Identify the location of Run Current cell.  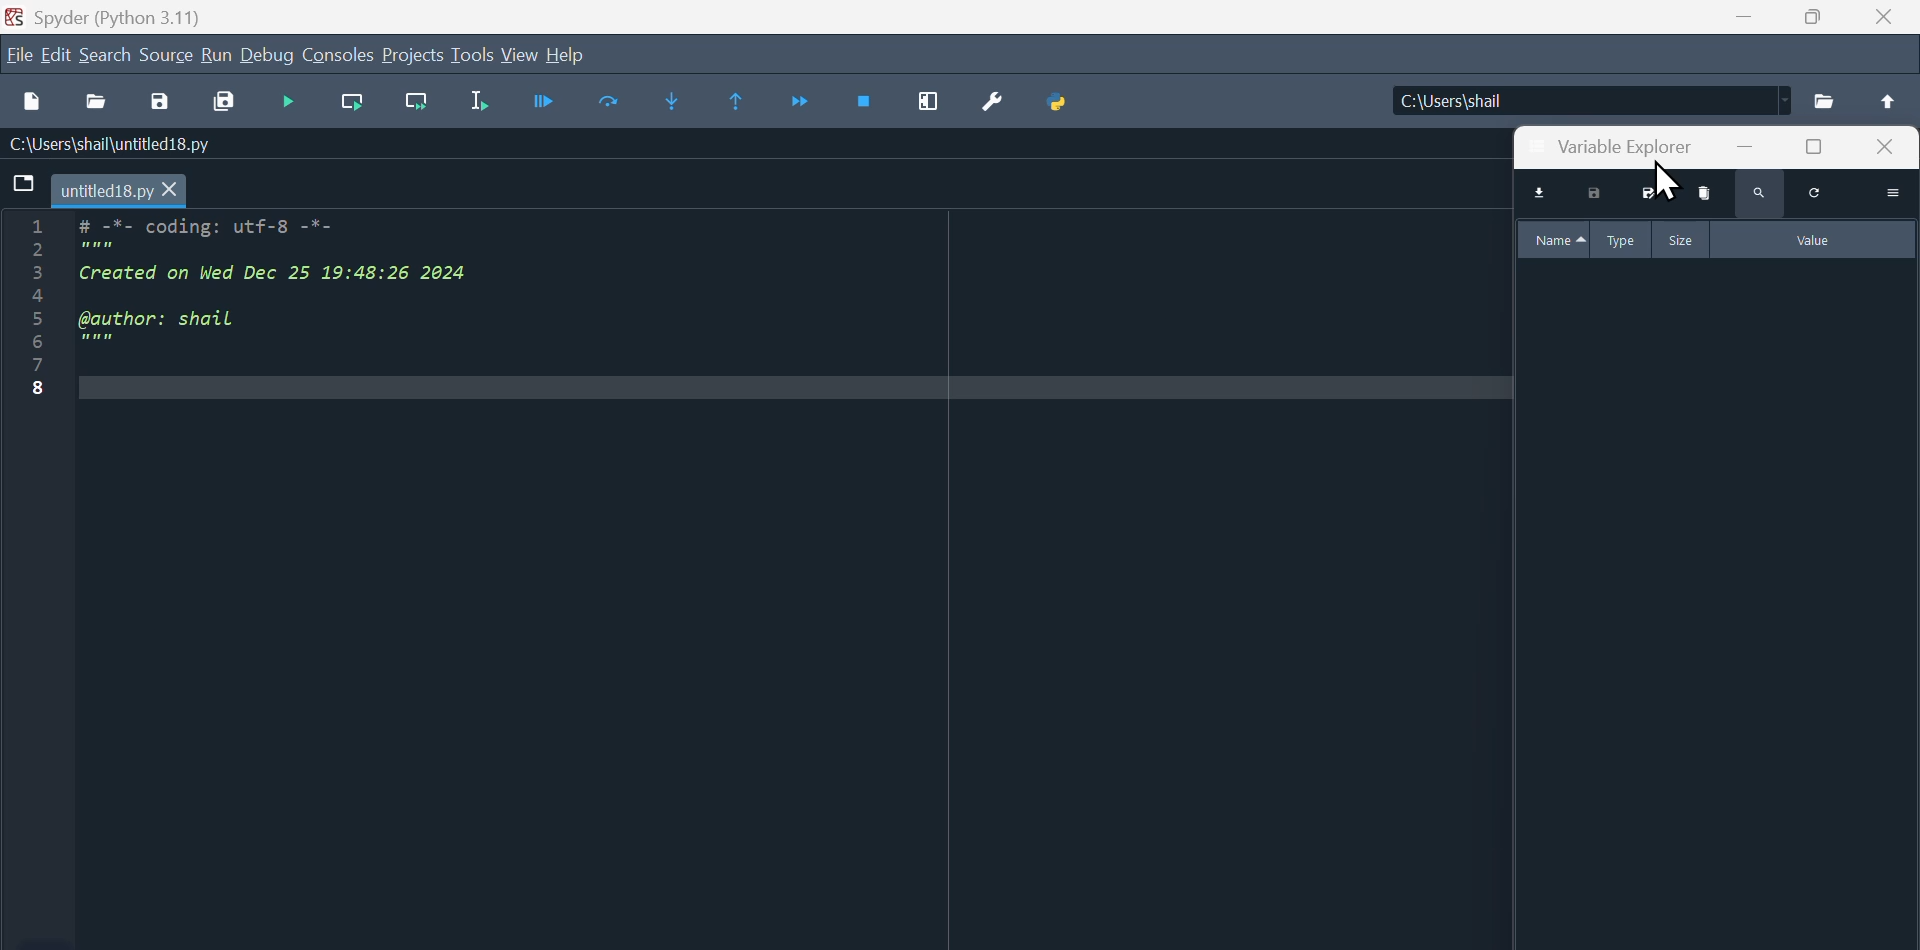
(358, 103).